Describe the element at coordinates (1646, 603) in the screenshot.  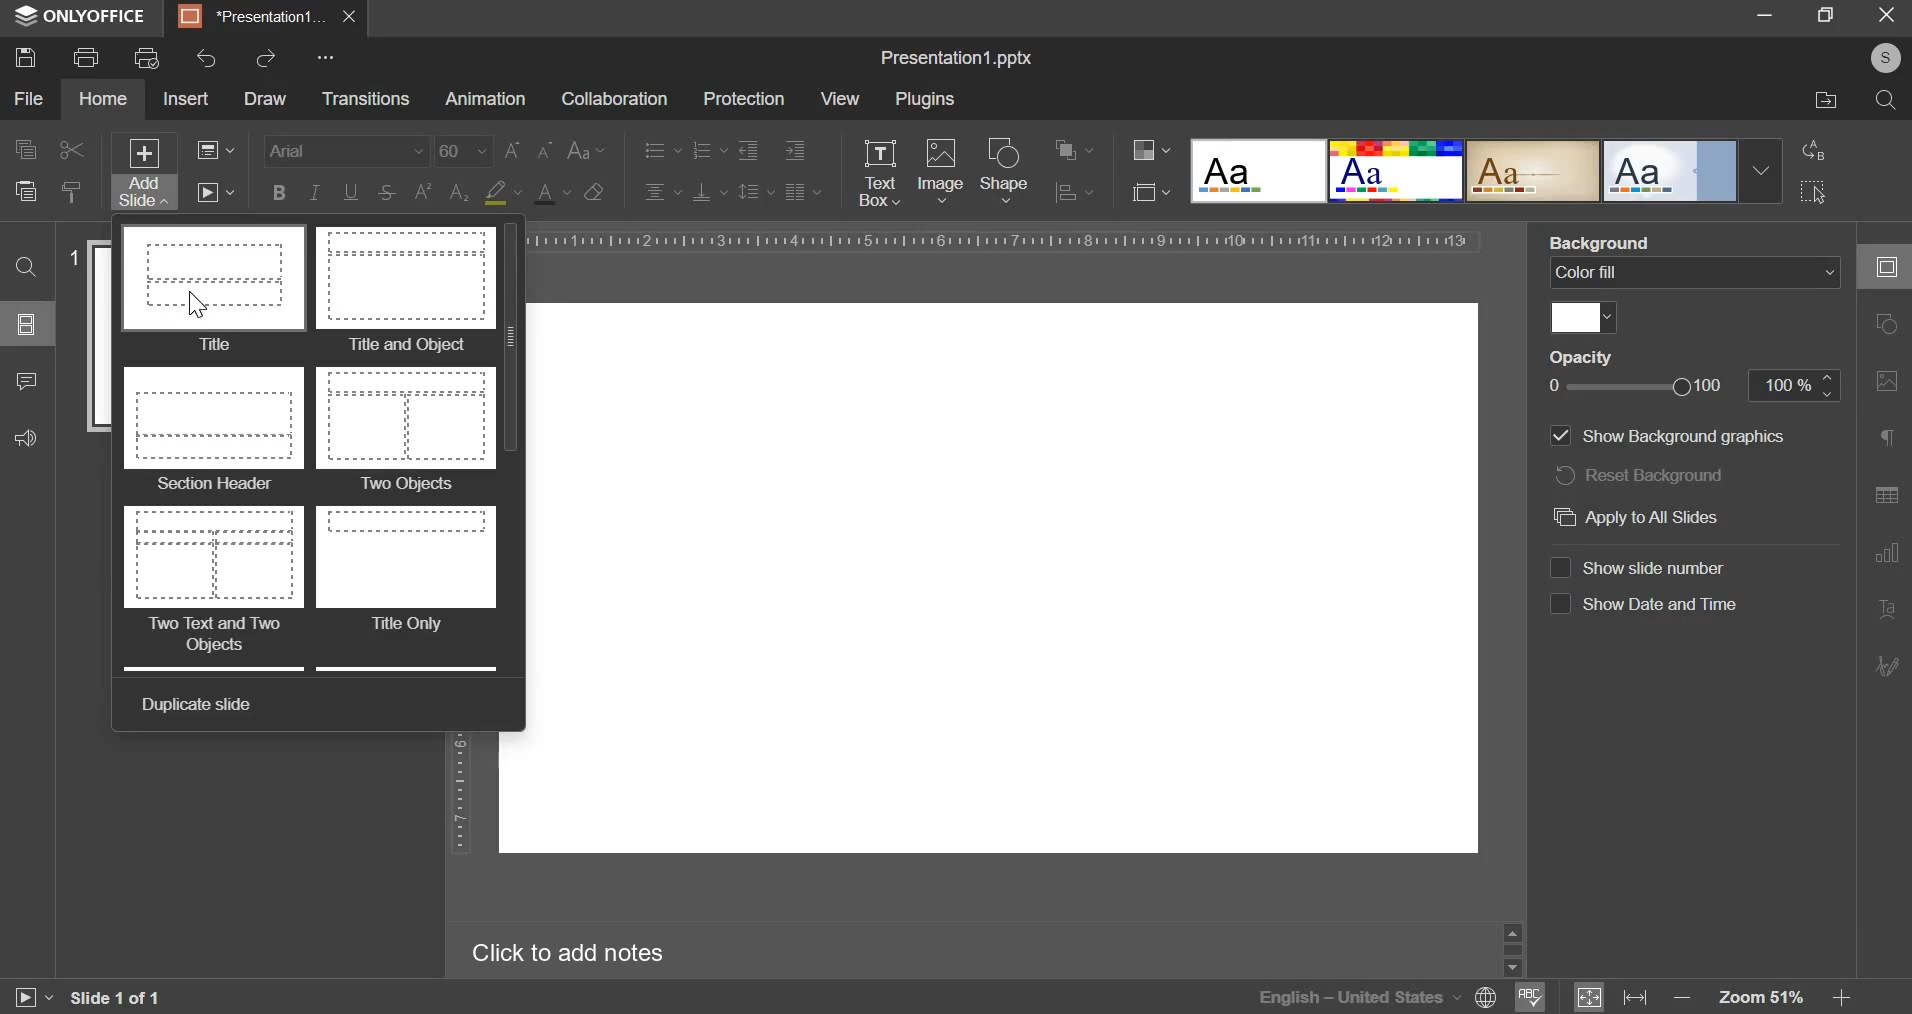
I see `show date & time` at that location.